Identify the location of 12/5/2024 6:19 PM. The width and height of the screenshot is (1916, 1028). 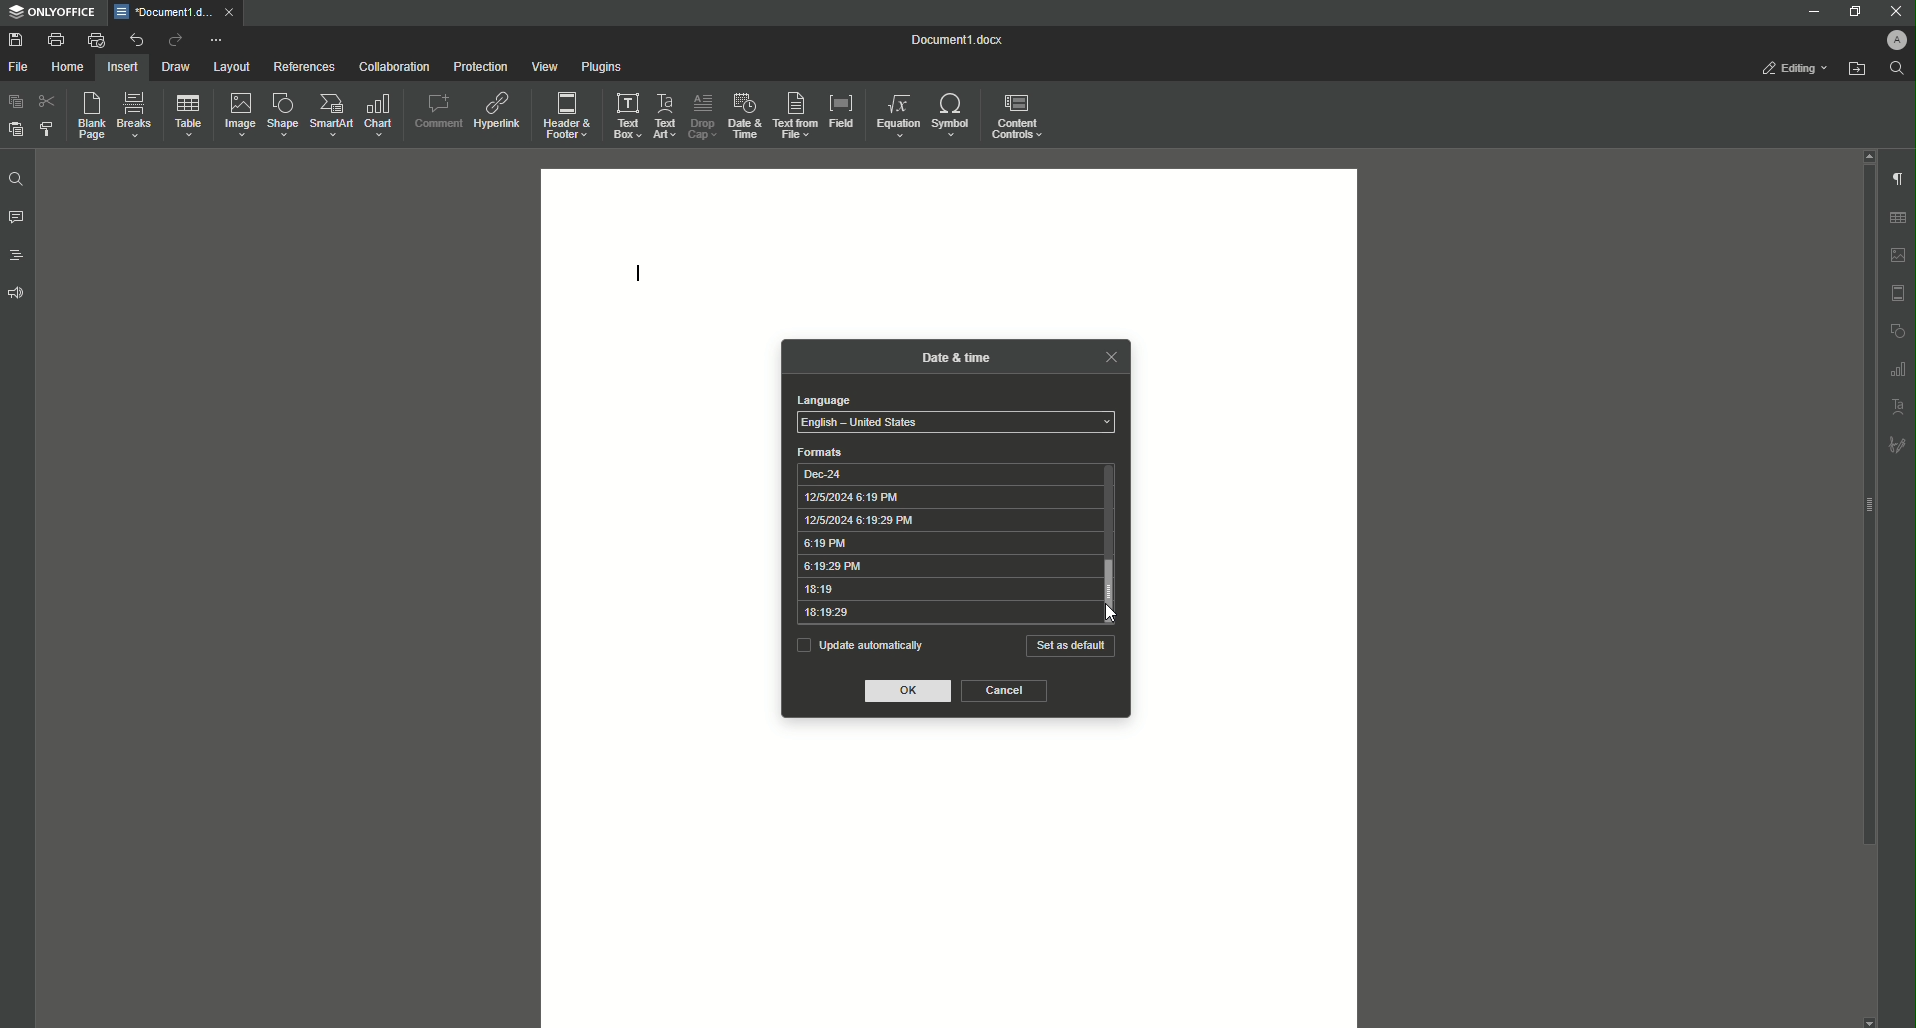
(946, 497).